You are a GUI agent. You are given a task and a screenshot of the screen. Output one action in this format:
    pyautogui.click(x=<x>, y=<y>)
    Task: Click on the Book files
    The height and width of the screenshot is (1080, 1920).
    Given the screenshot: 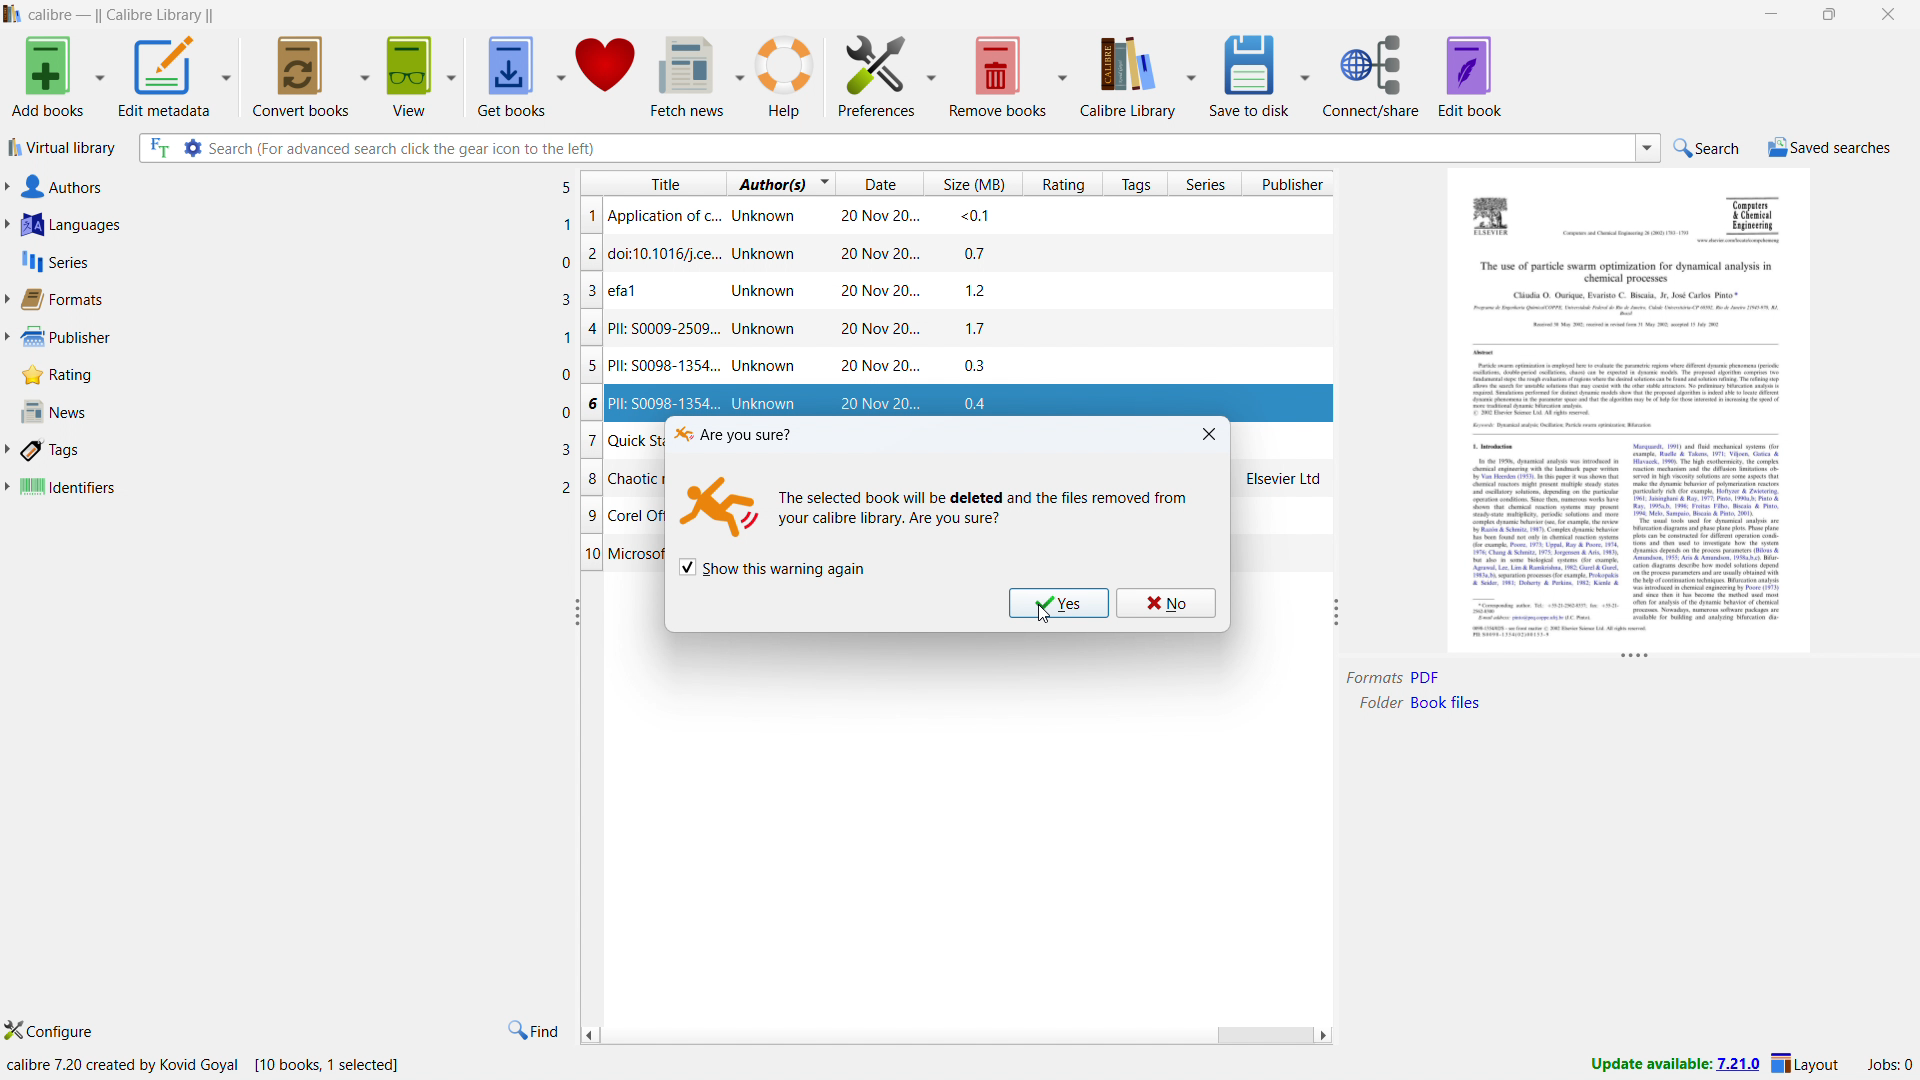 What is the action you would take?
    pyautogui.click(x=1446, y=703)
    